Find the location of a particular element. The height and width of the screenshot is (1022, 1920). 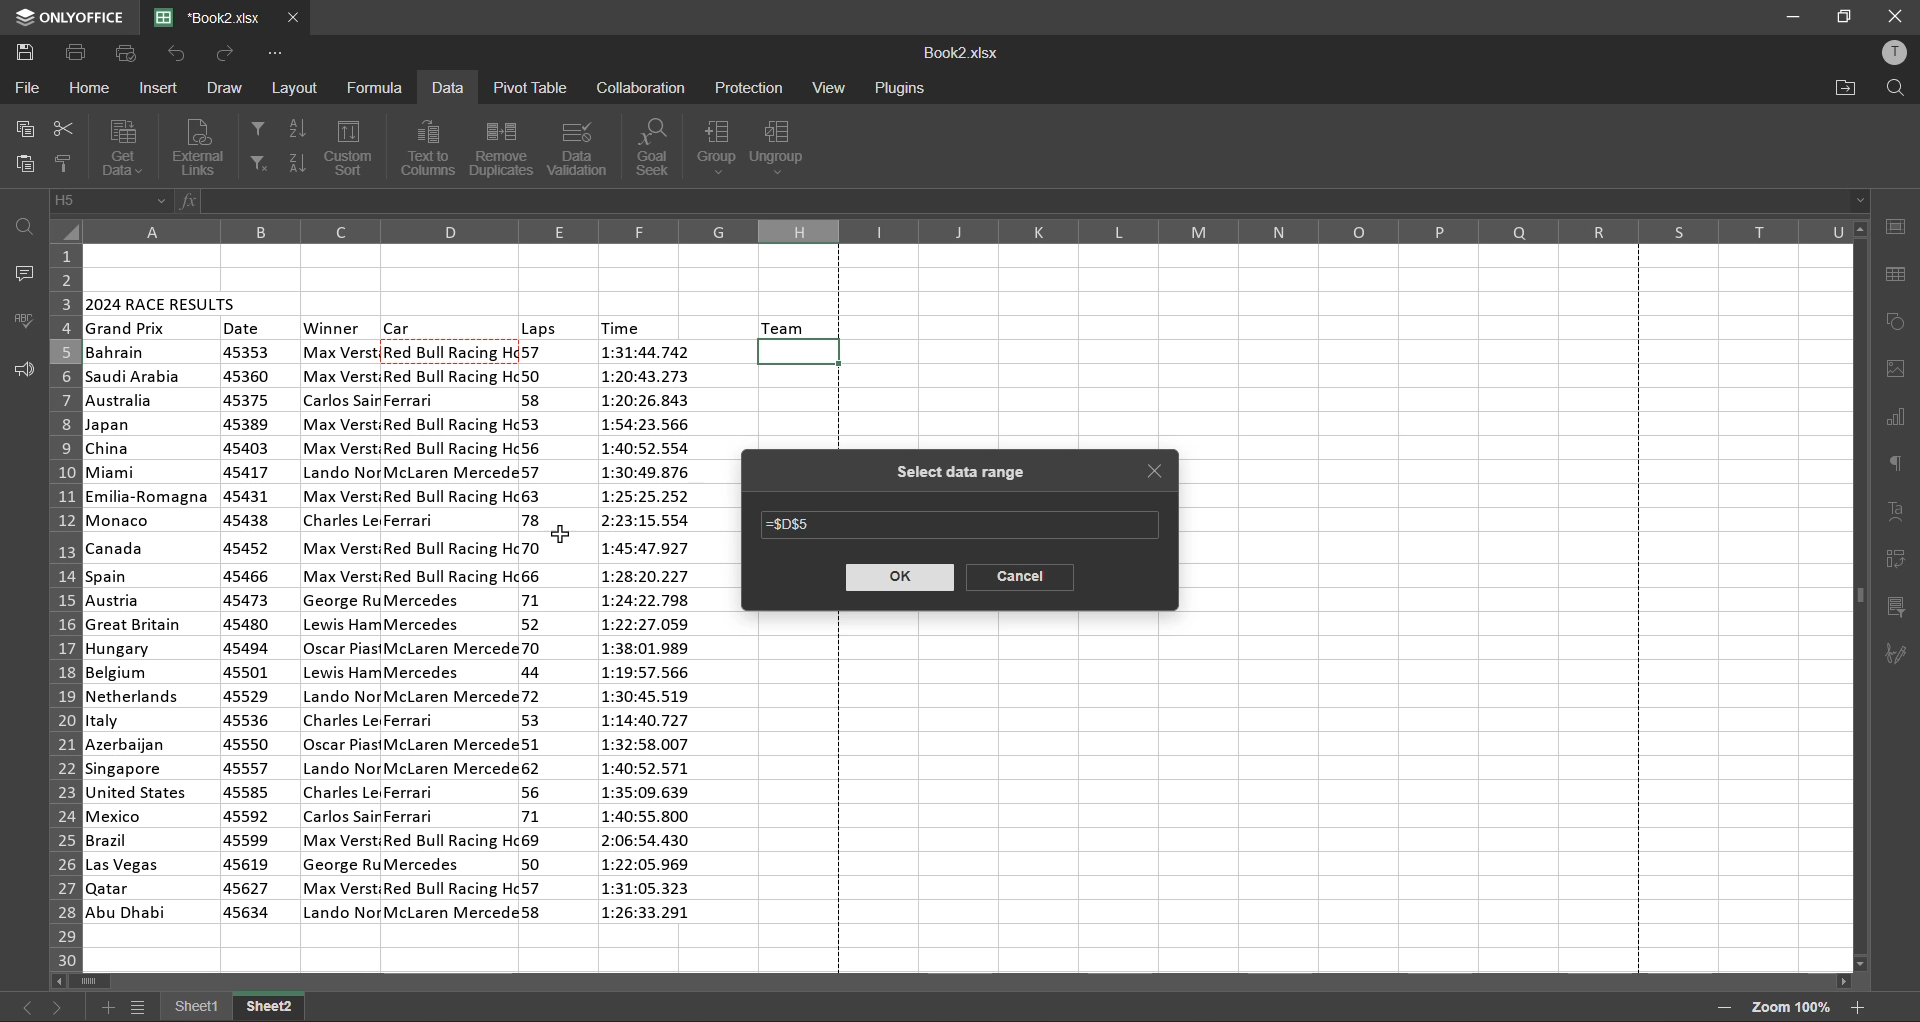

maximize is located at coordinates (1847, 15).